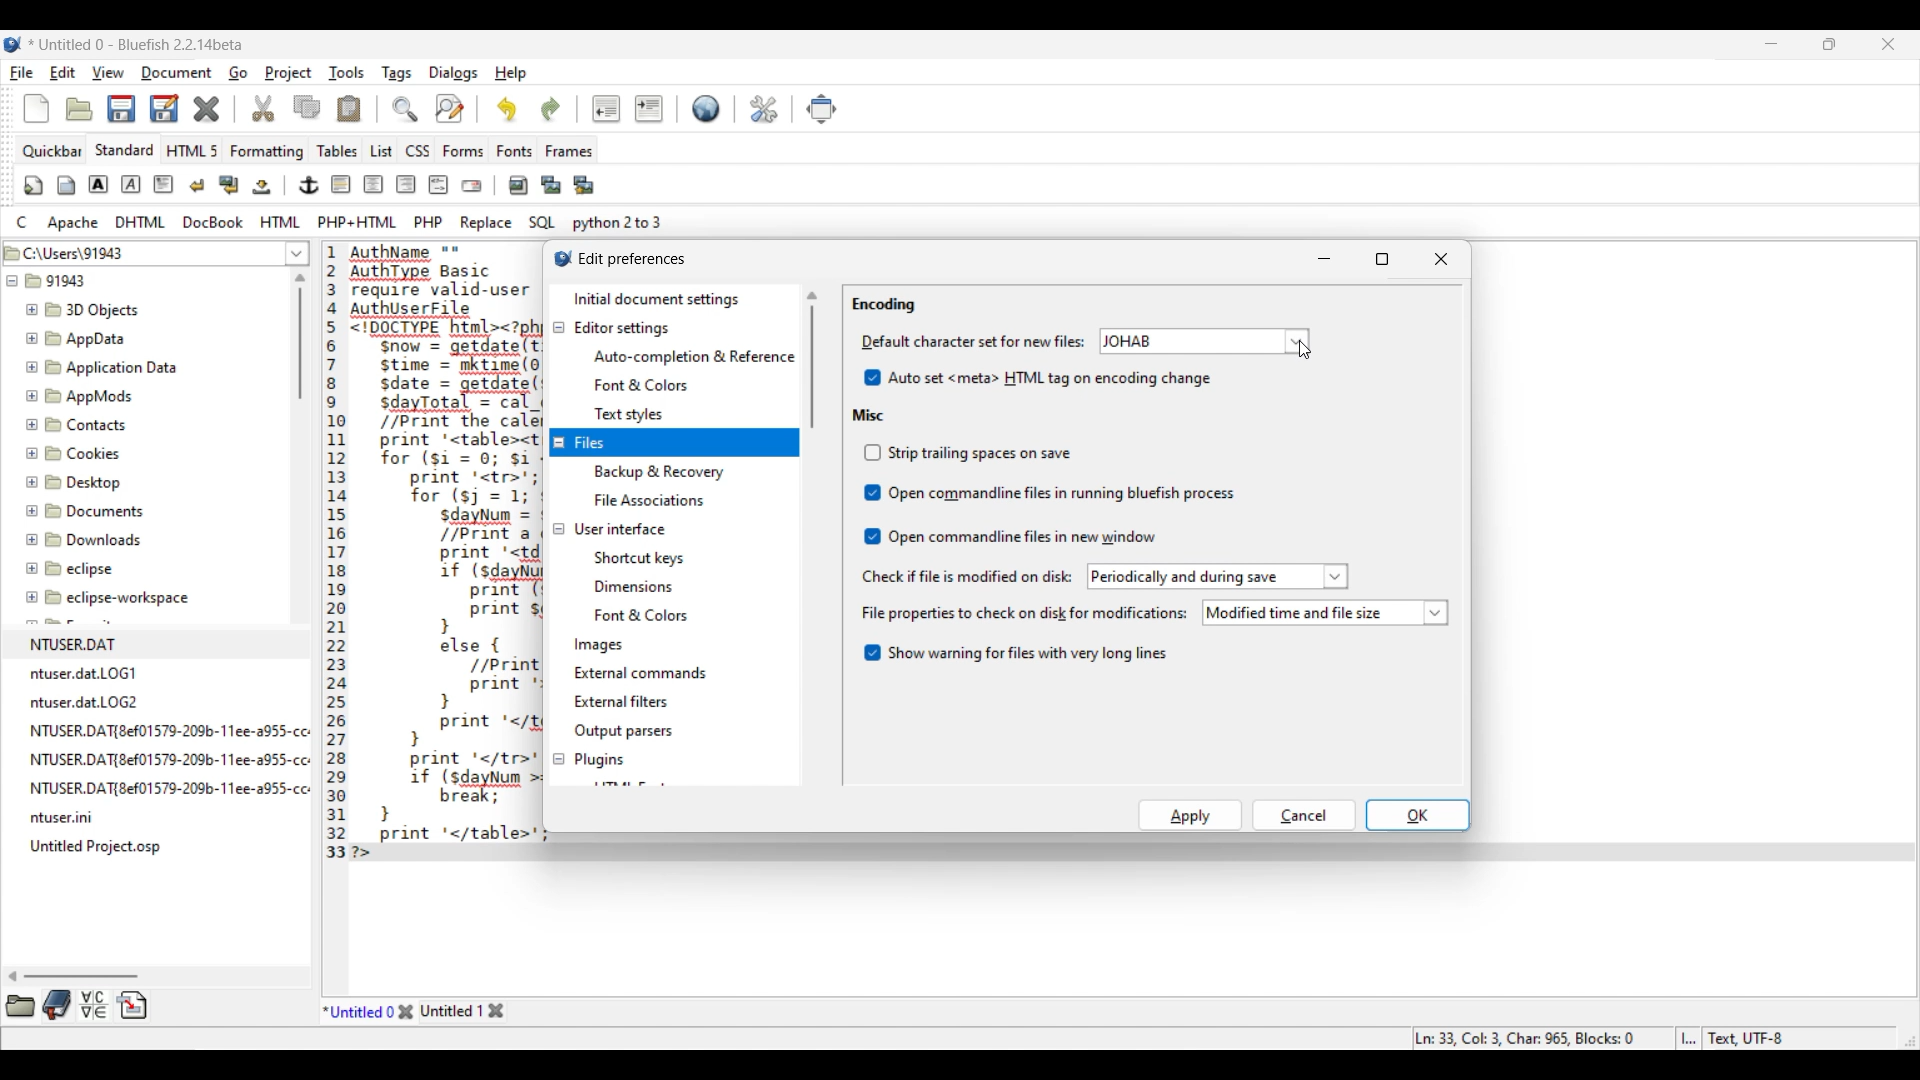 The image size is (1920, 1080). I want to click on Go menu, so click(238, 72).